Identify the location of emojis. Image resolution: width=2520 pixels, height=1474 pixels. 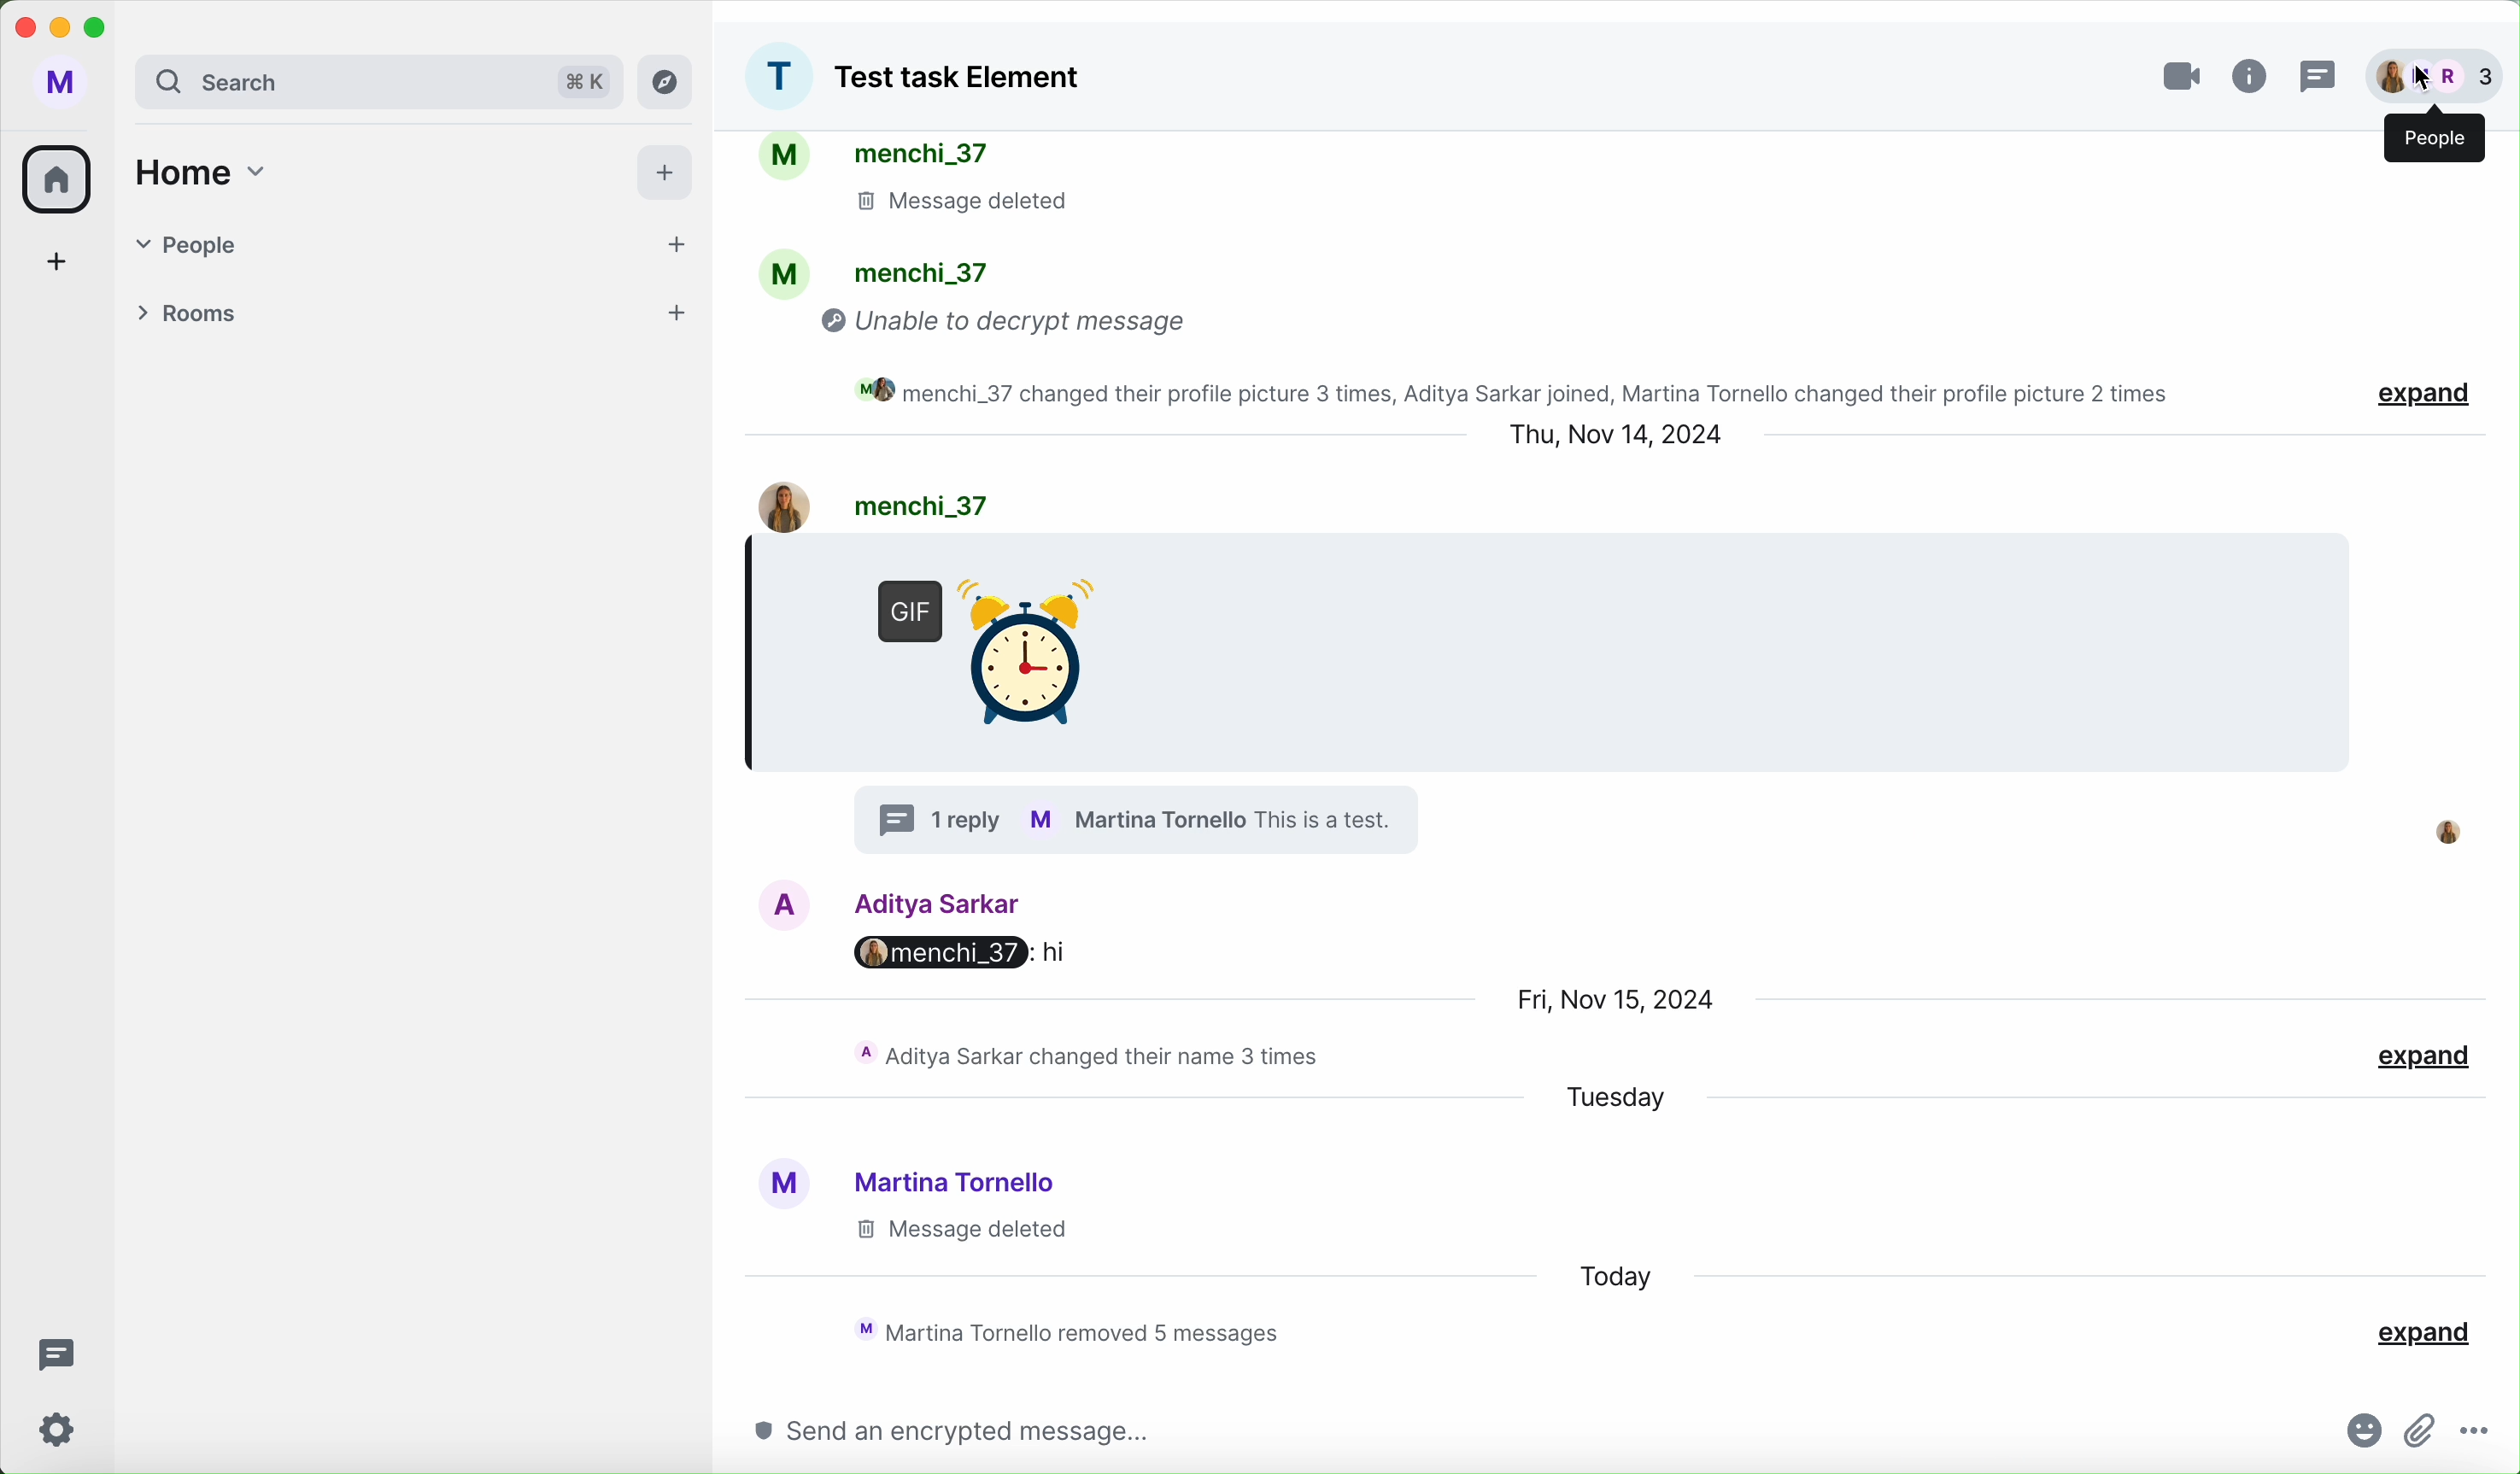
(2362, 1432).